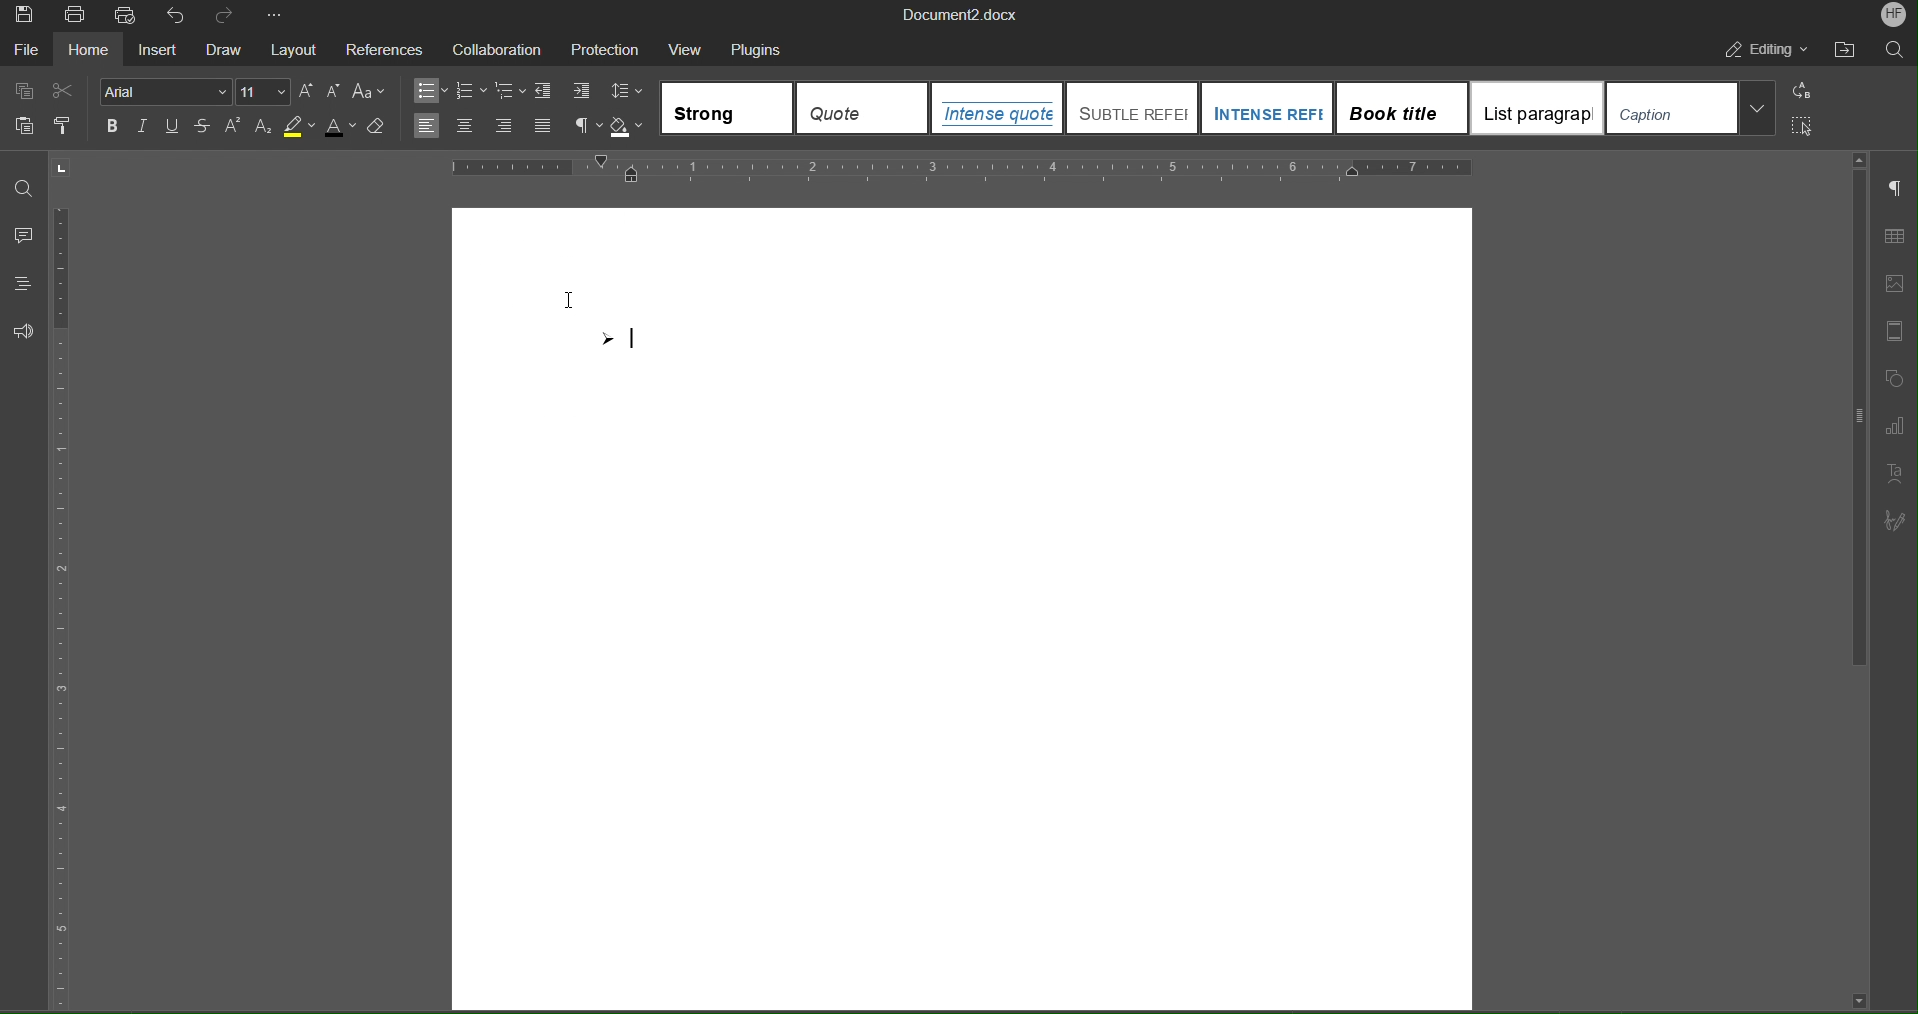 The width and height of the screenshot is (1918, 1014). Describe the element at coordinates (72, 590) in the screenshot. I see `Vertical Ruler` at that location.